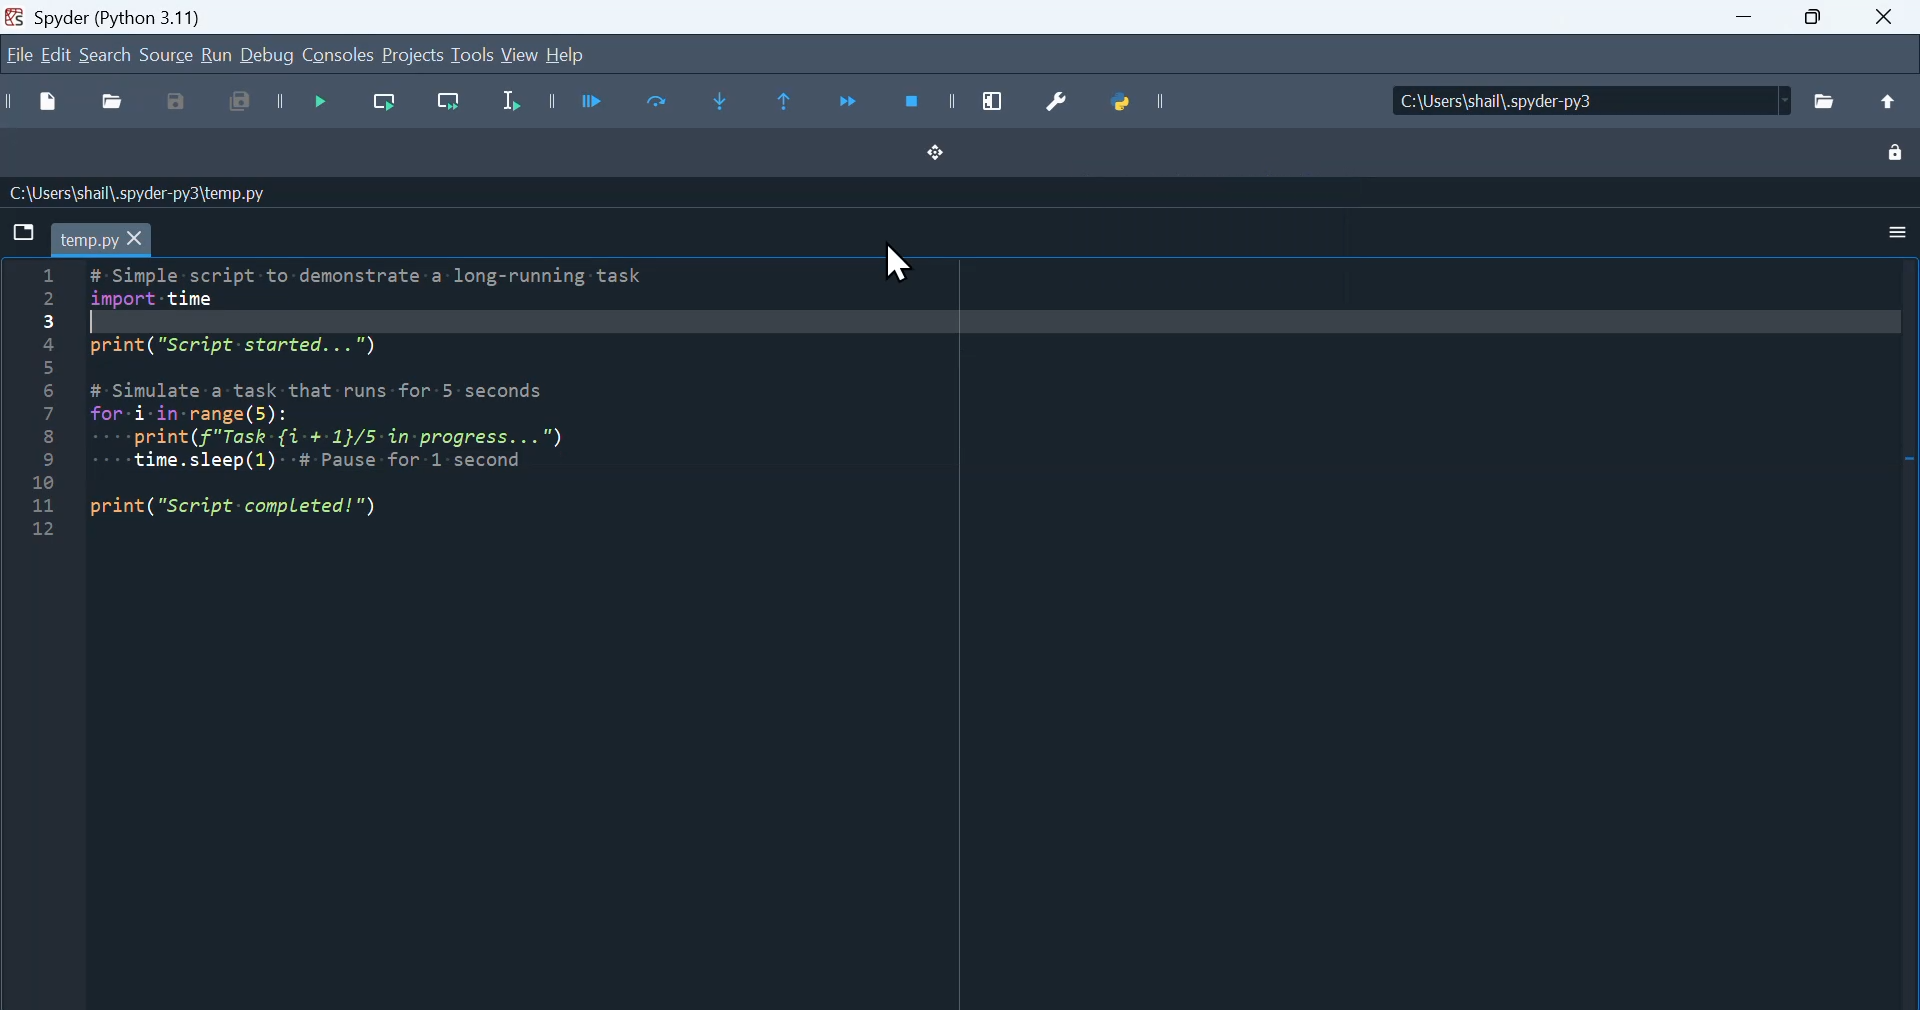 This screenshot has height=1010, width=1920. I want to click on Dragon drop button, so click(957, 163).